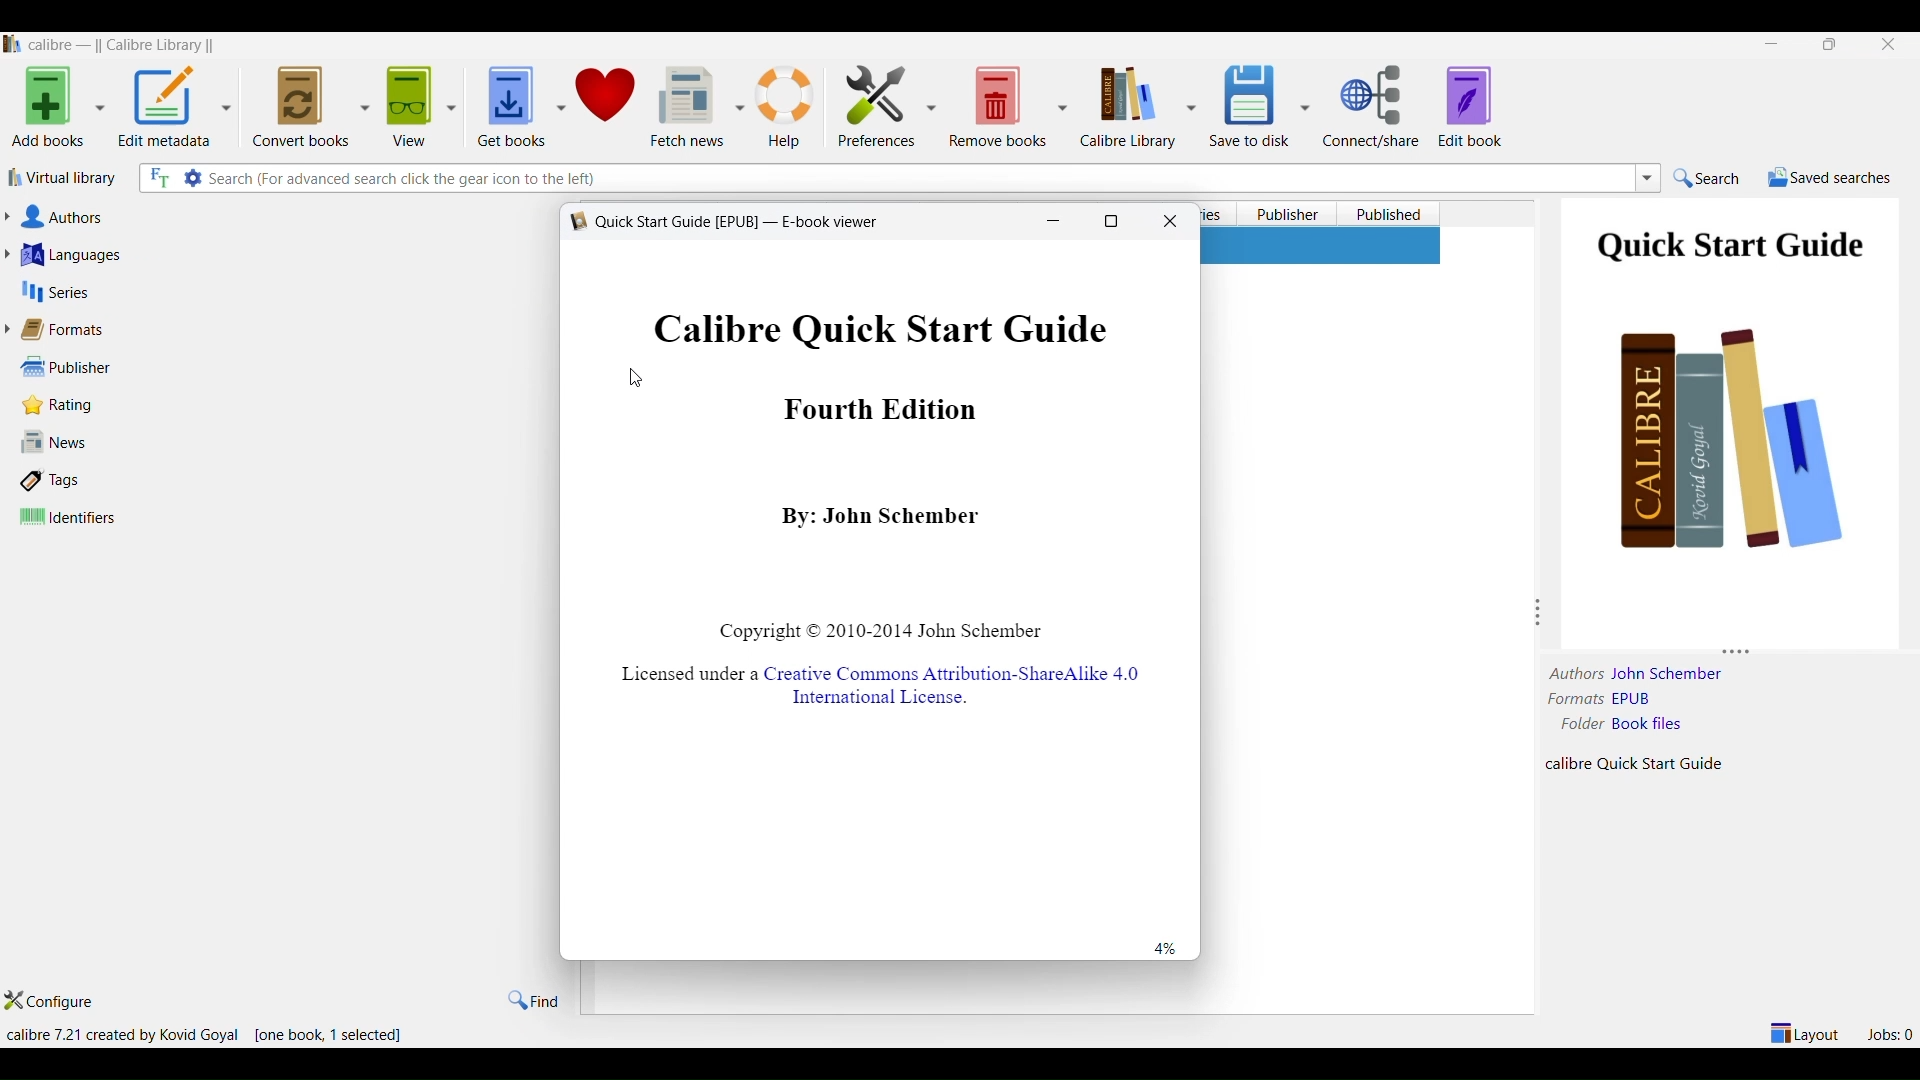  What do you see at coordinates (1574, 700) in the screenshot?
I see `formats` at bounding box center [1574, 700].